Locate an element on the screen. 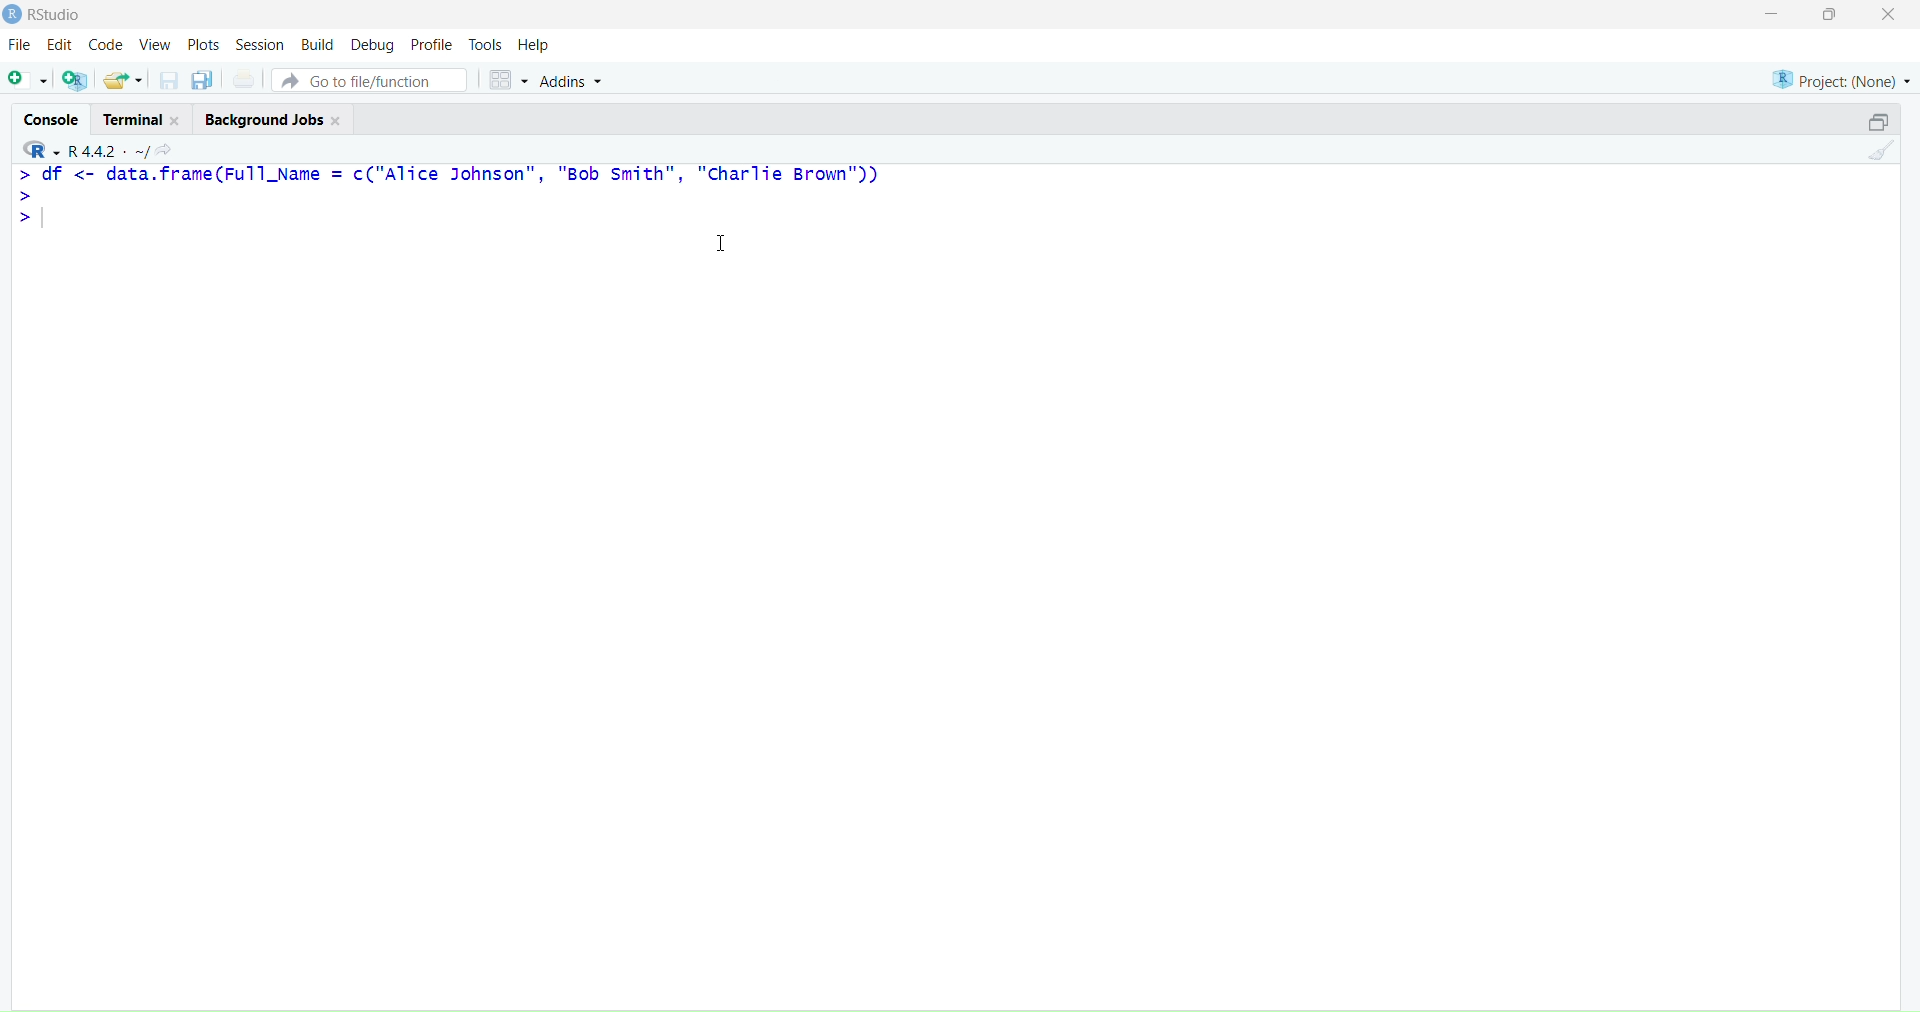 The width and height of the screenshot is (1920, 1012). Save all open documents (Ctrl + Alt + S) is located at coordinates (202, 80).